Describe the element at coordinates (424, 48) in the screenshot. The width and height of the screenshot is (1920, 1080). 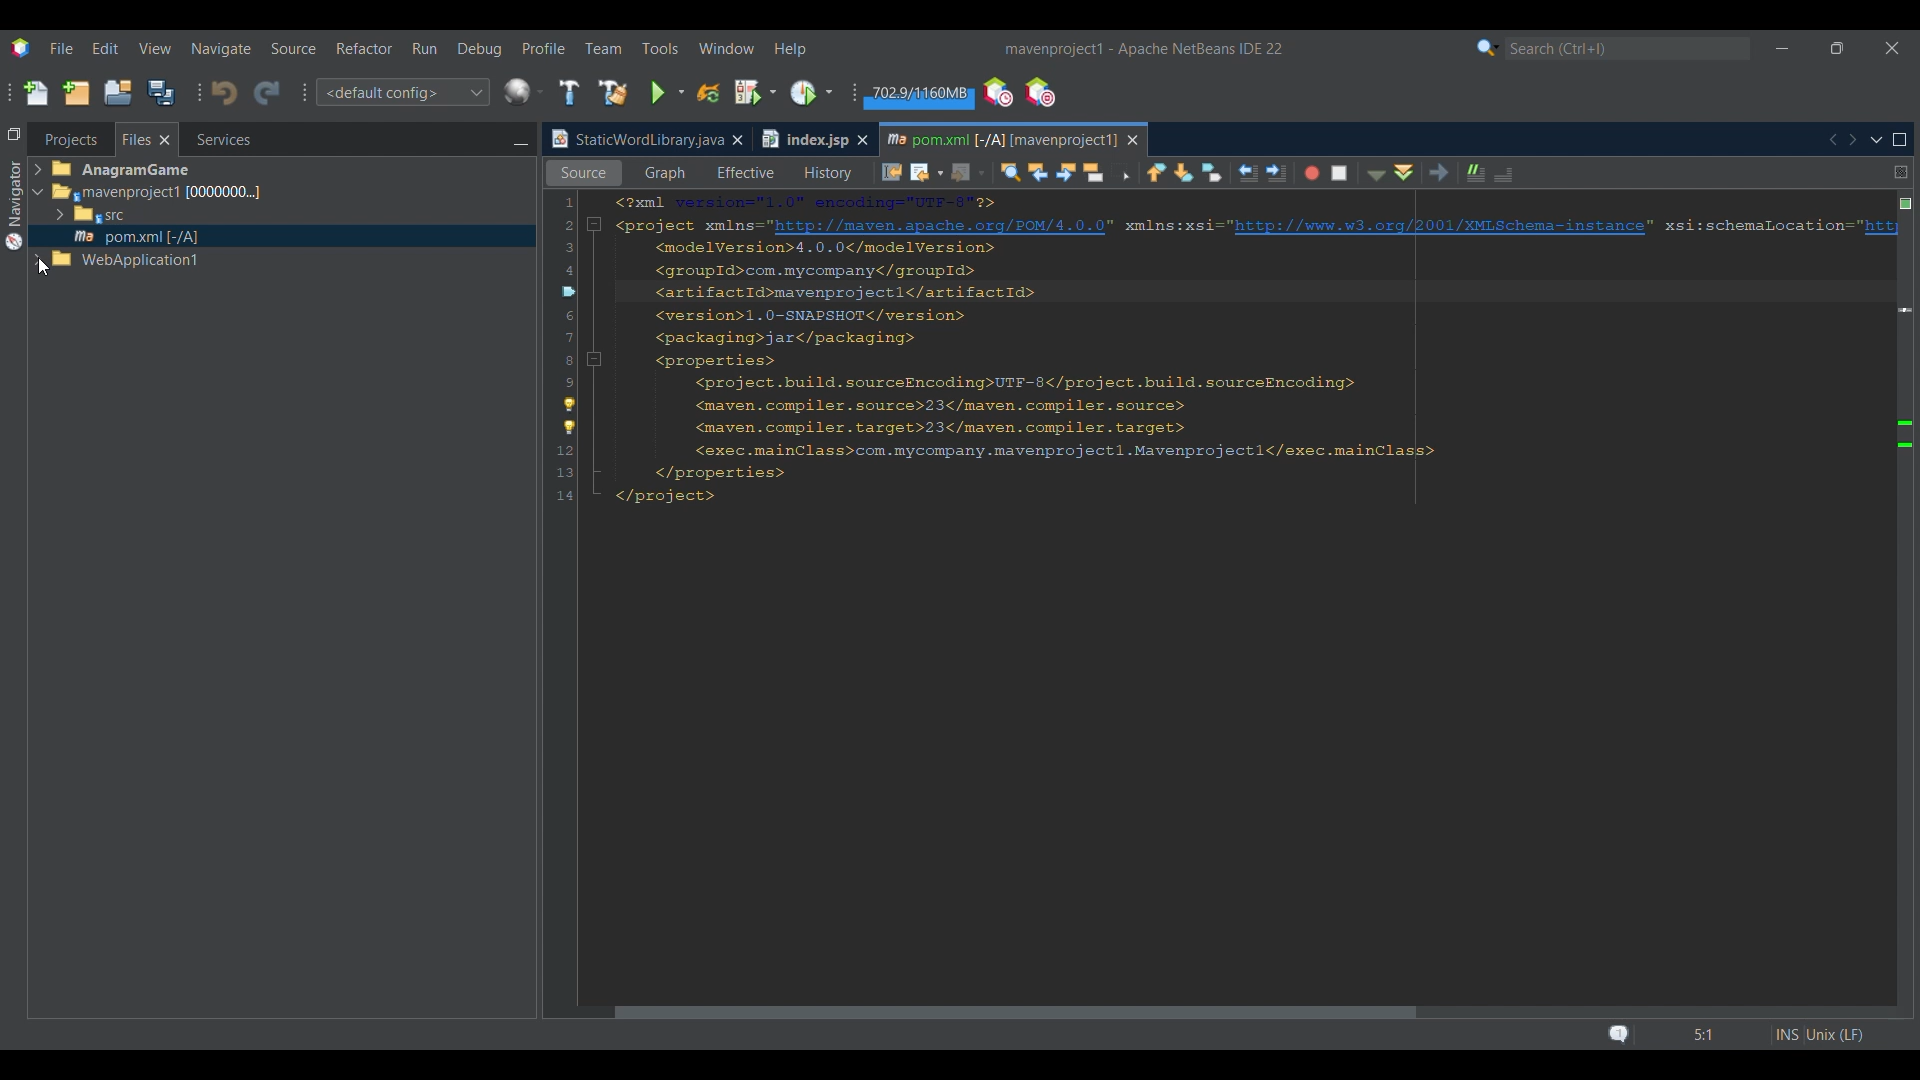
I see `Run menu` at that location.